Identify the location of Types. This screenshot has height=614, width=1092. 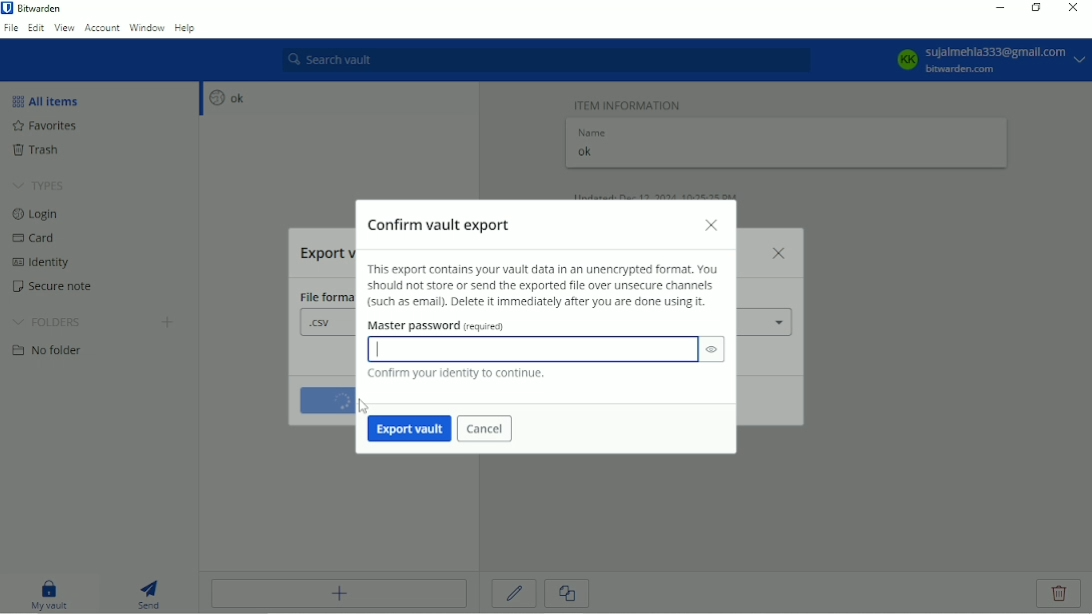
(40, 187).